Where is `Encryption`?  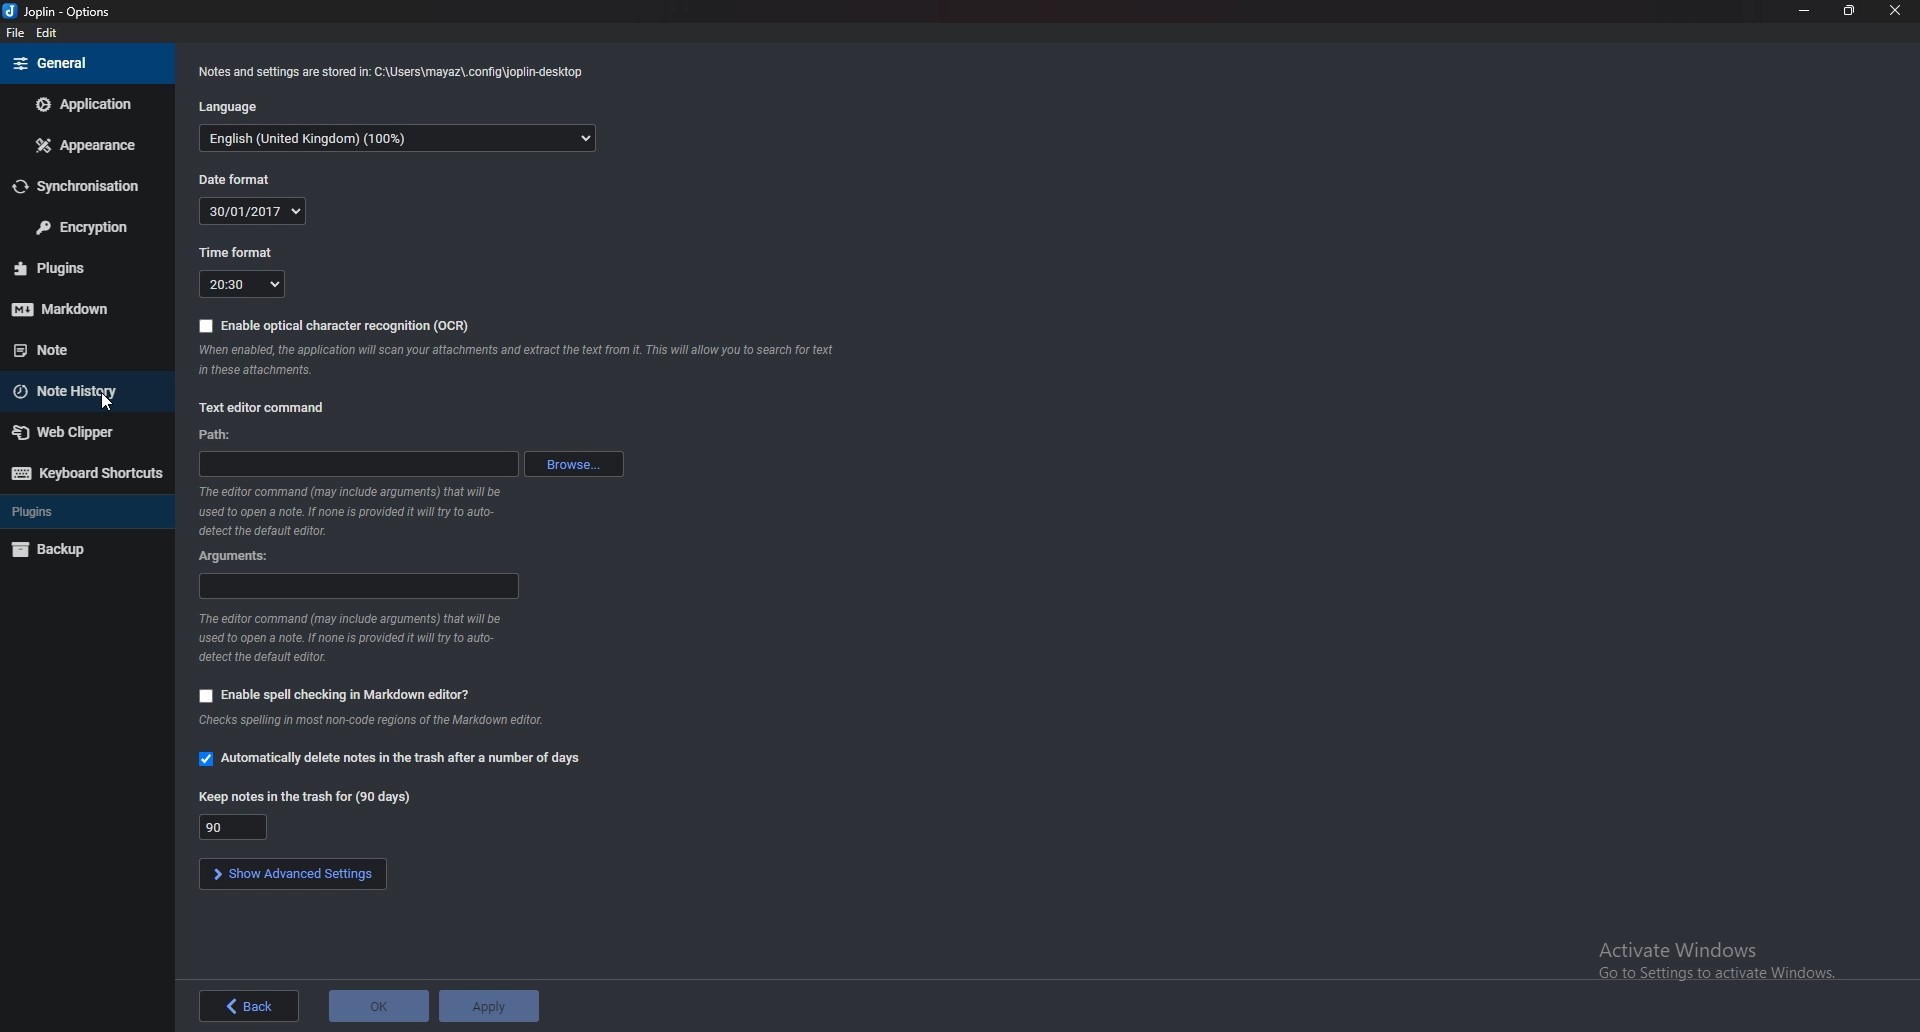
Encryption is located at coordinates (85, 227).